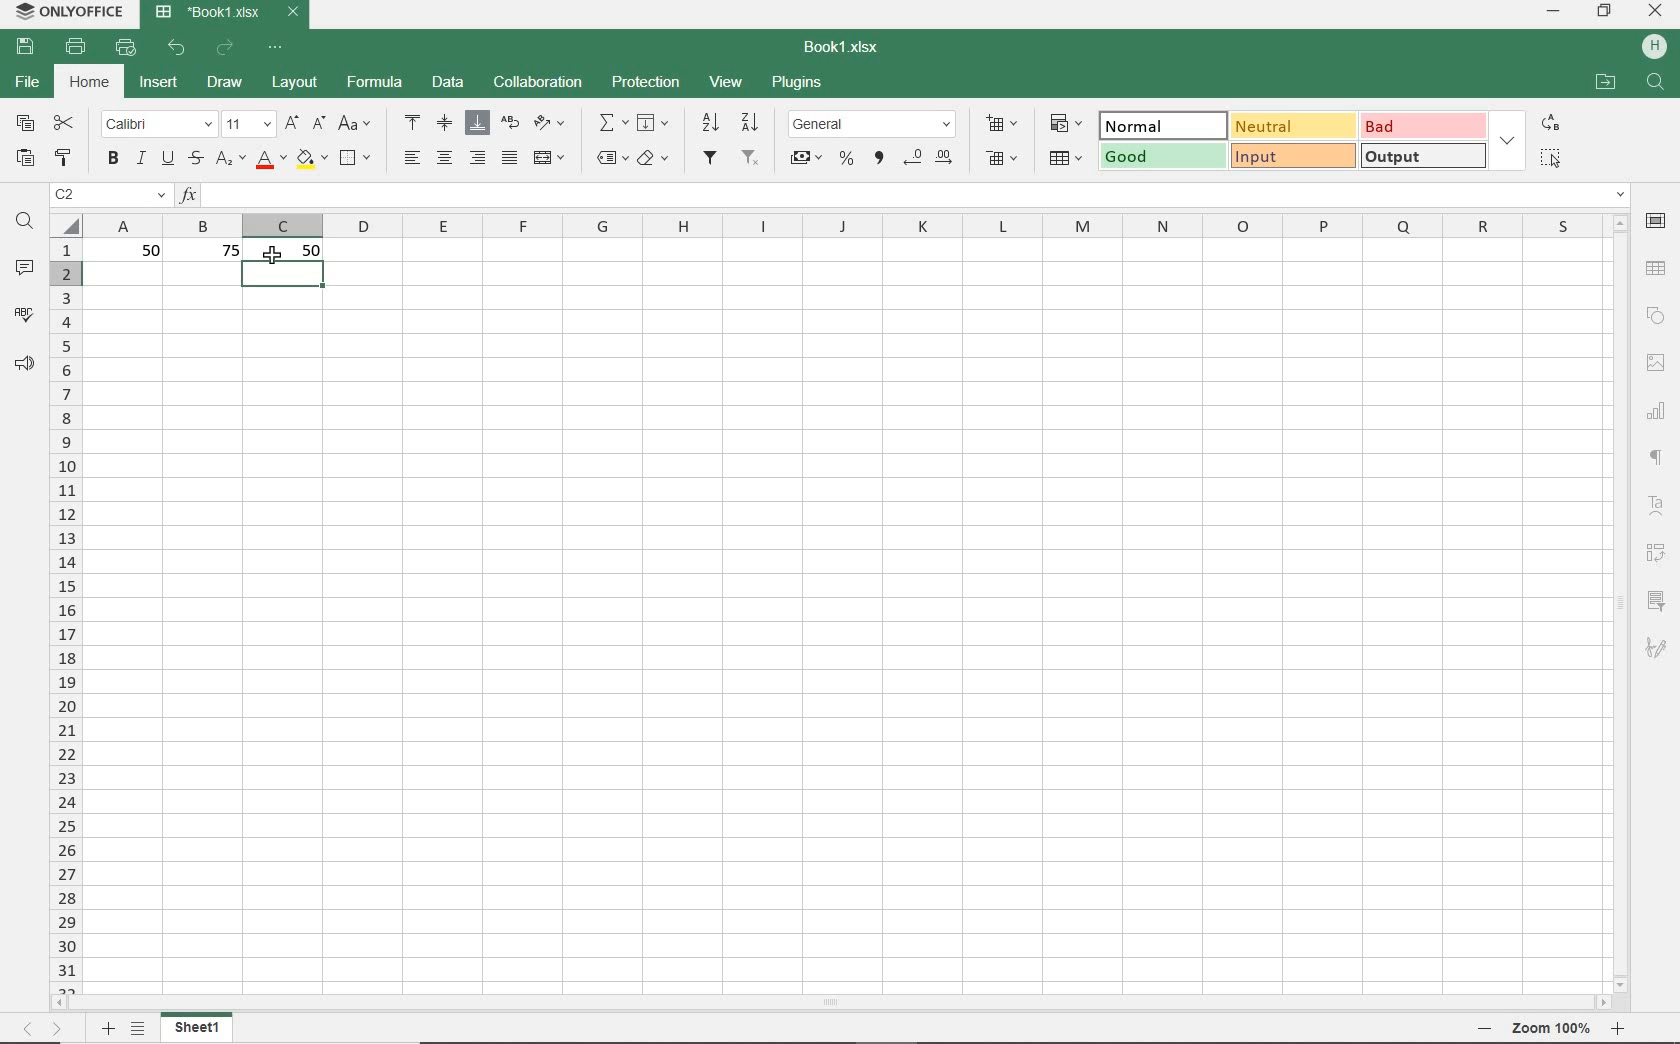 This screenshot has height=1044, width=1680. What do you see at coordinates (24, 315) in the screenshot?
I see `spell checking` at bounding box center [24, 315].